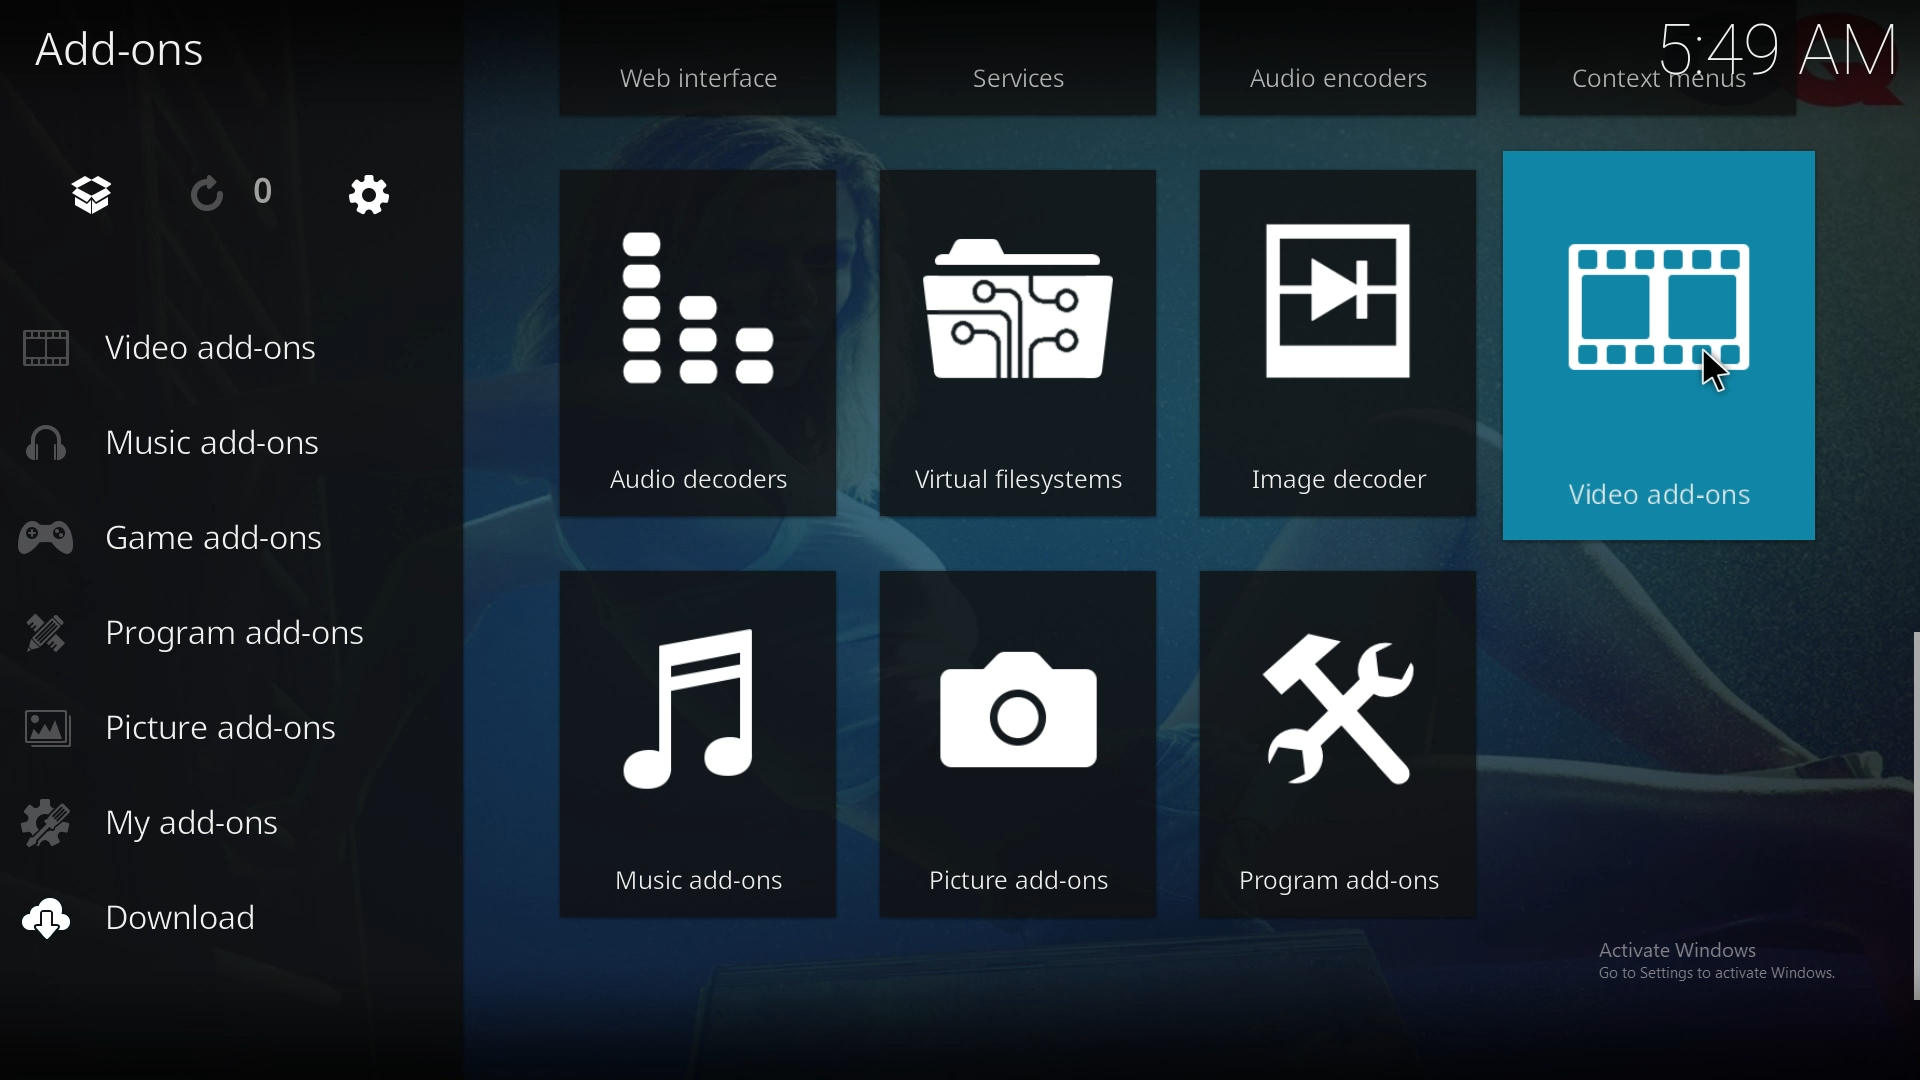 The height and width of the screenshot is (1080, 1920). What do you see at coordinates (699, 748) in the screenshot?
I see `music add ons` at bounding box center [699, 748].